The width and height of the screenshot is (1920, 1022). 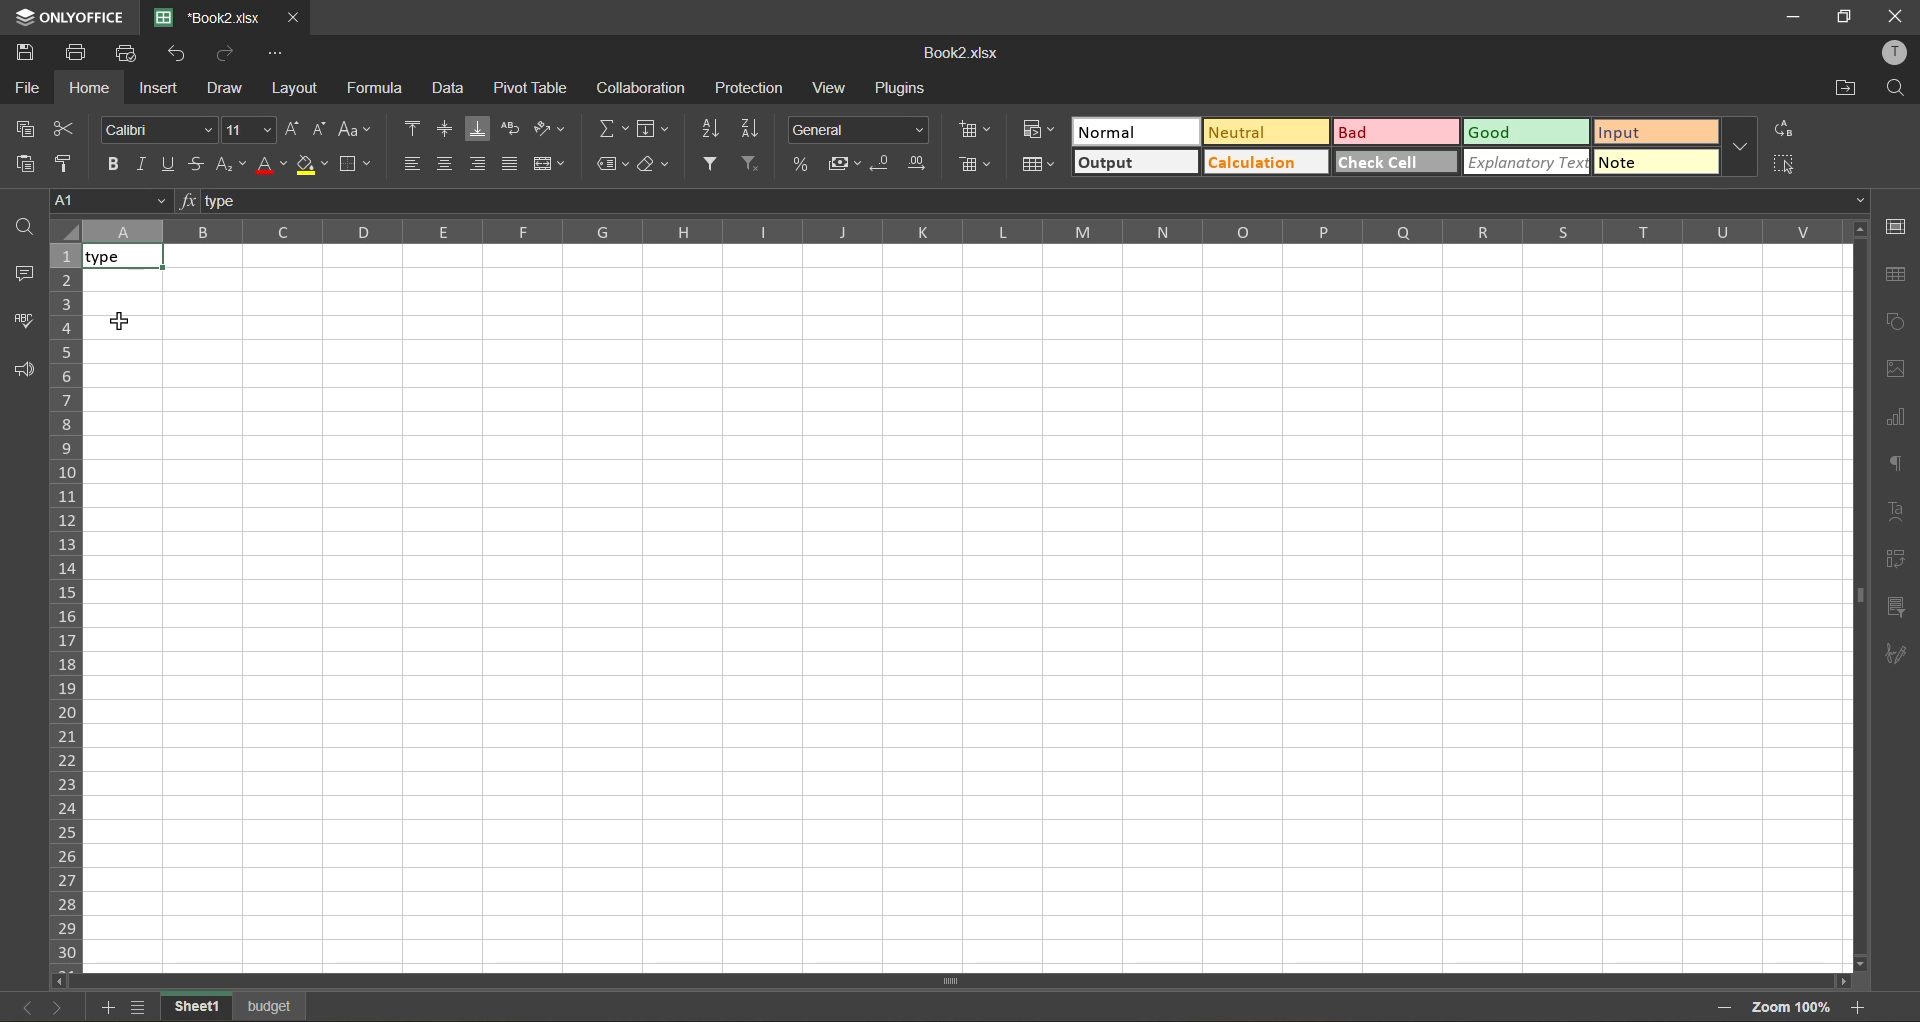 What do you see at coordinates (66, 600) in the screenshot?
I see `row numbers` at bounding box center [66, 600].